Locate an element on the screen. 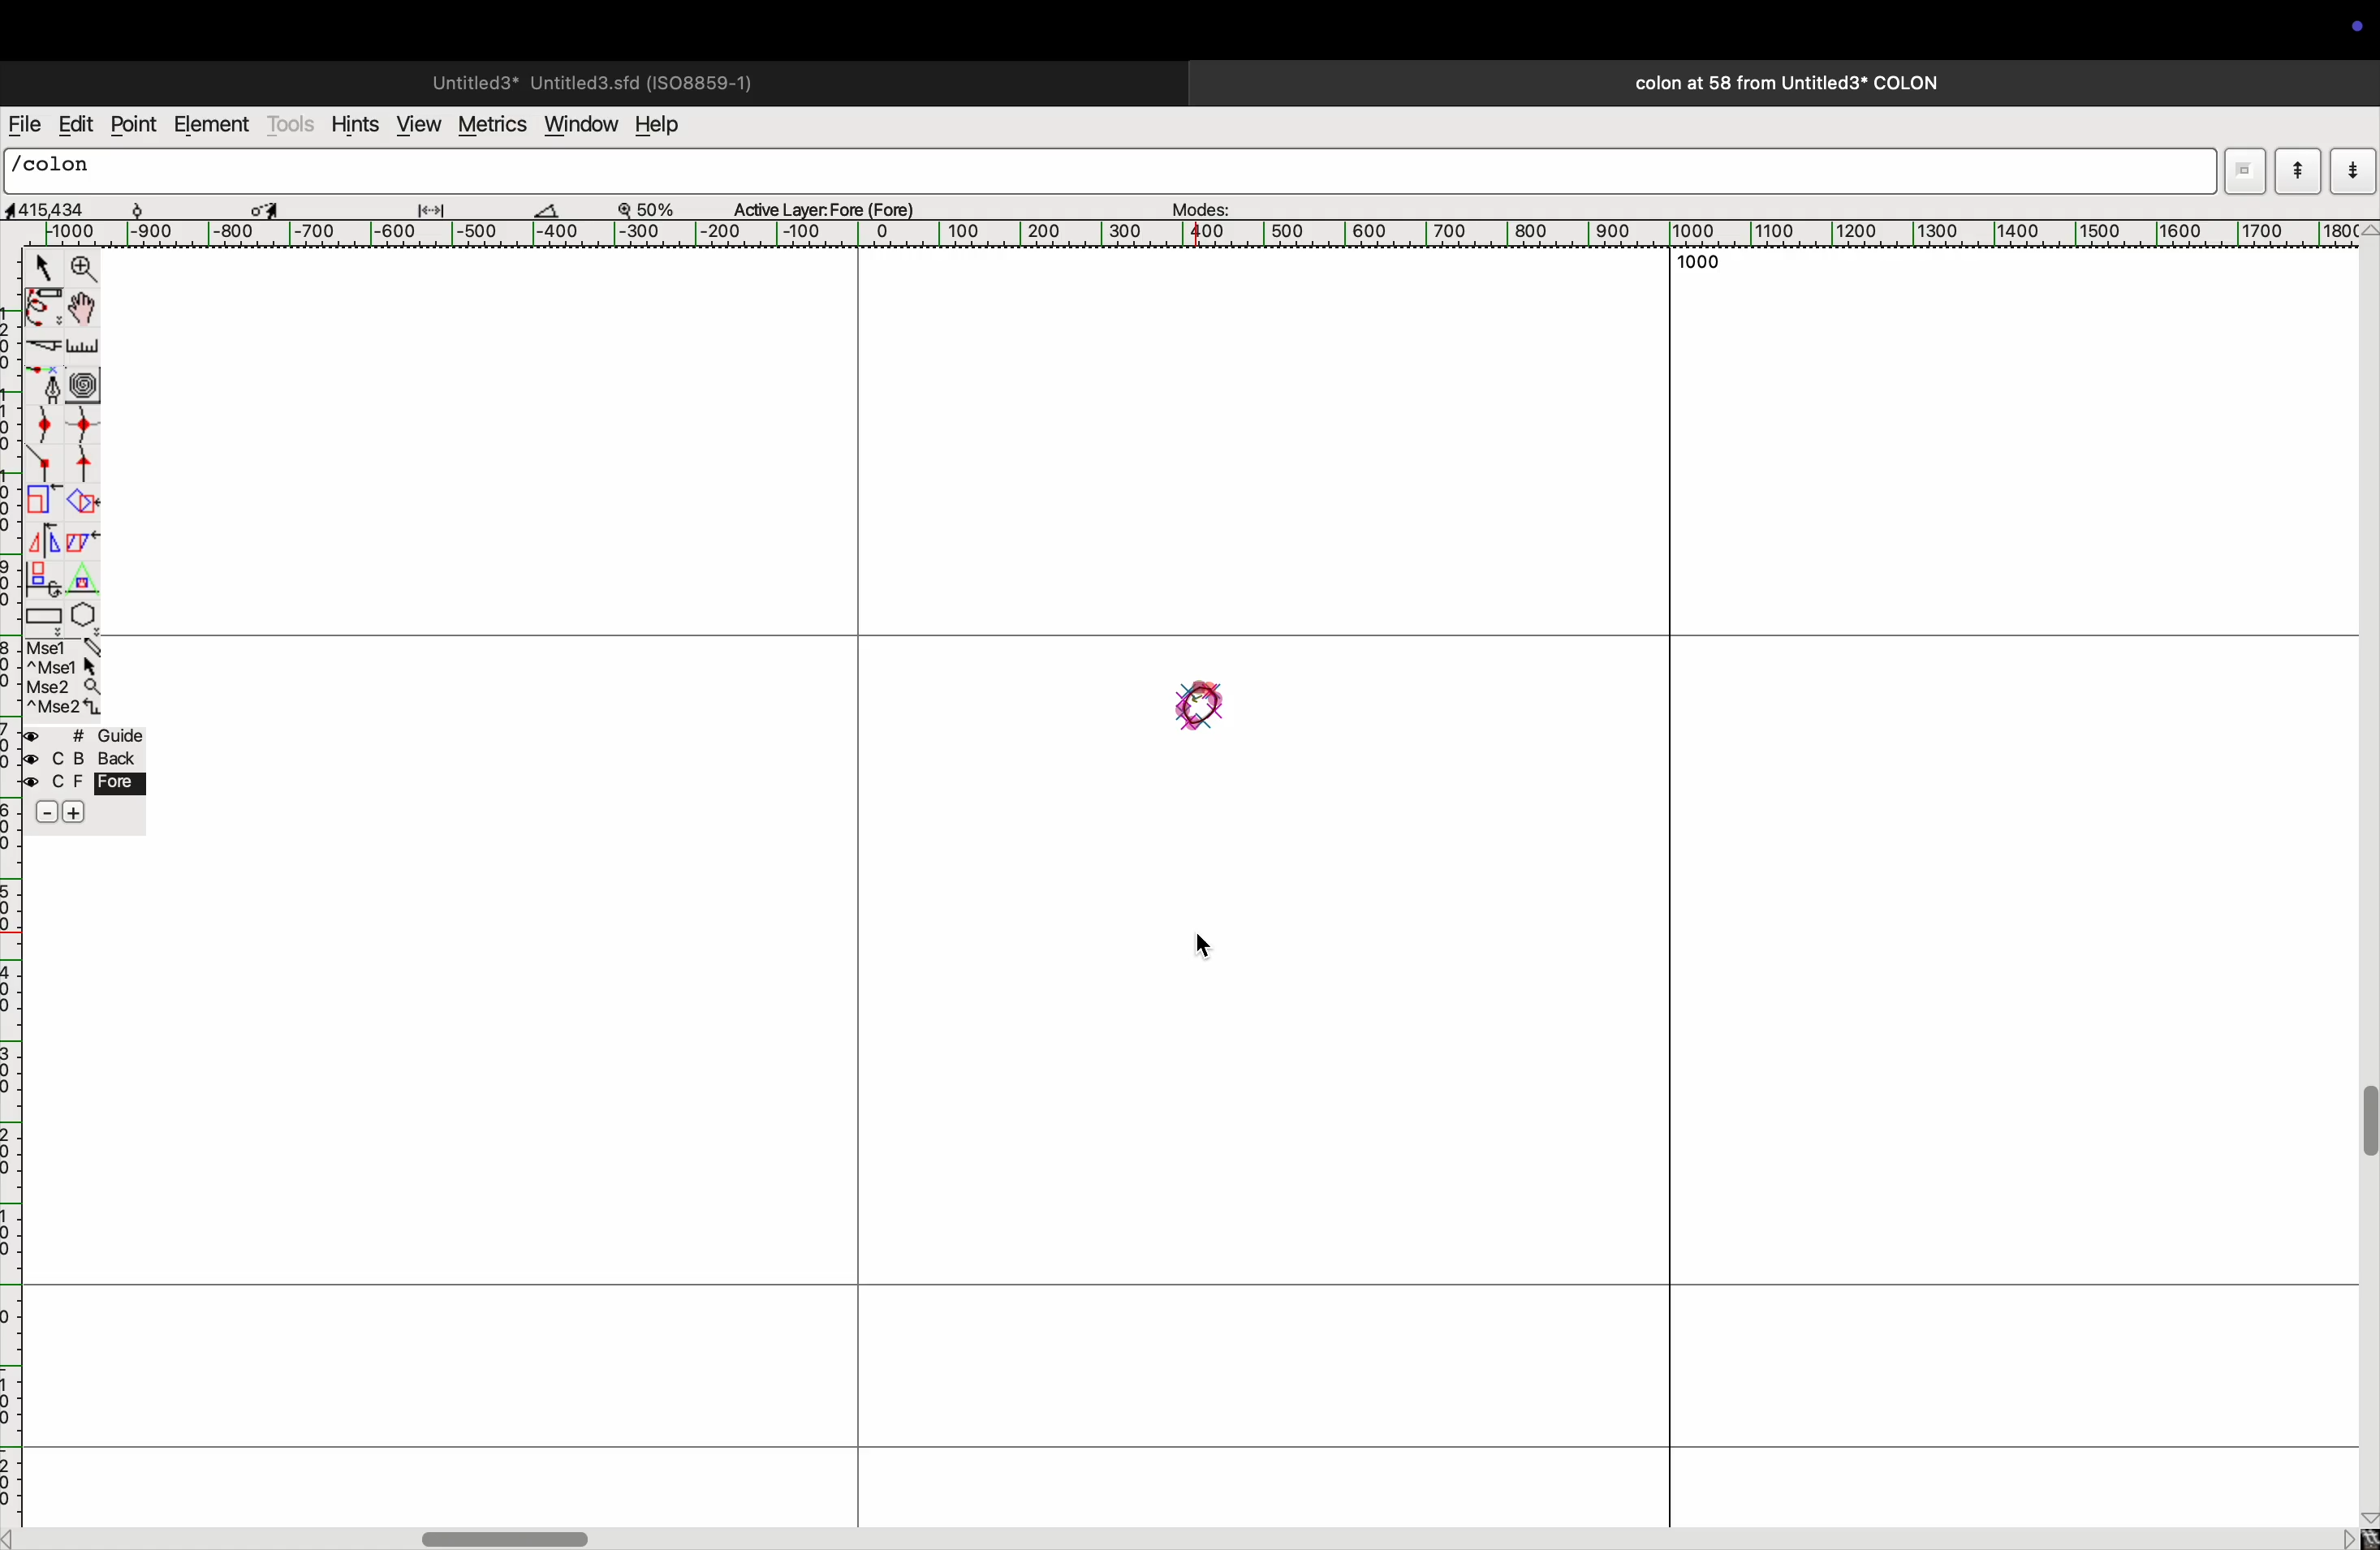  view is located at coordinates (416, 124).